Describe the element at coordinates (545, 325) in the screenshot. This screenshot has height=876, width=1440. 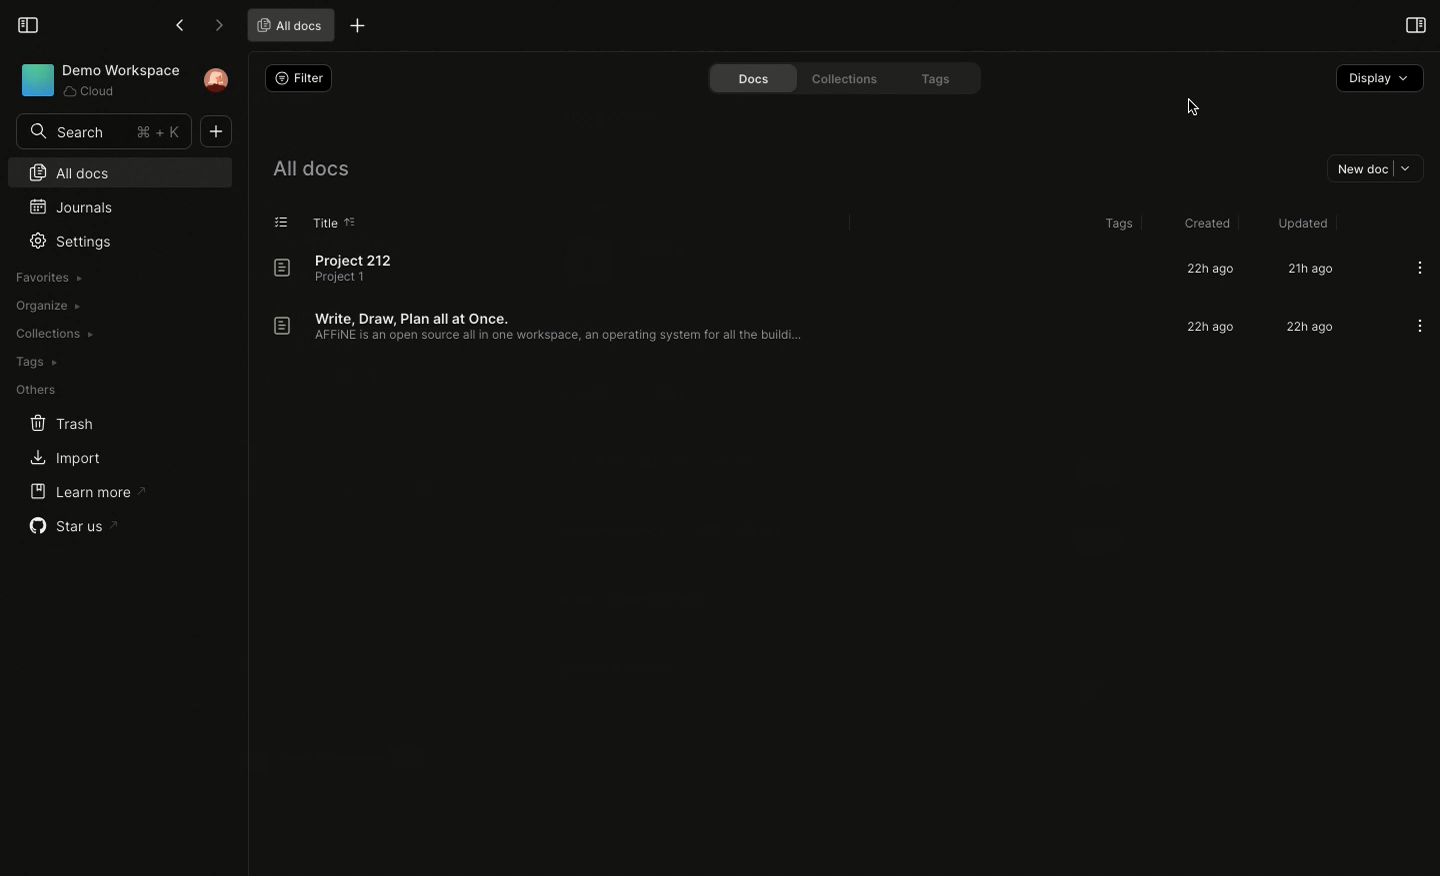
I see `Write, draw, plan all at once` at that location.